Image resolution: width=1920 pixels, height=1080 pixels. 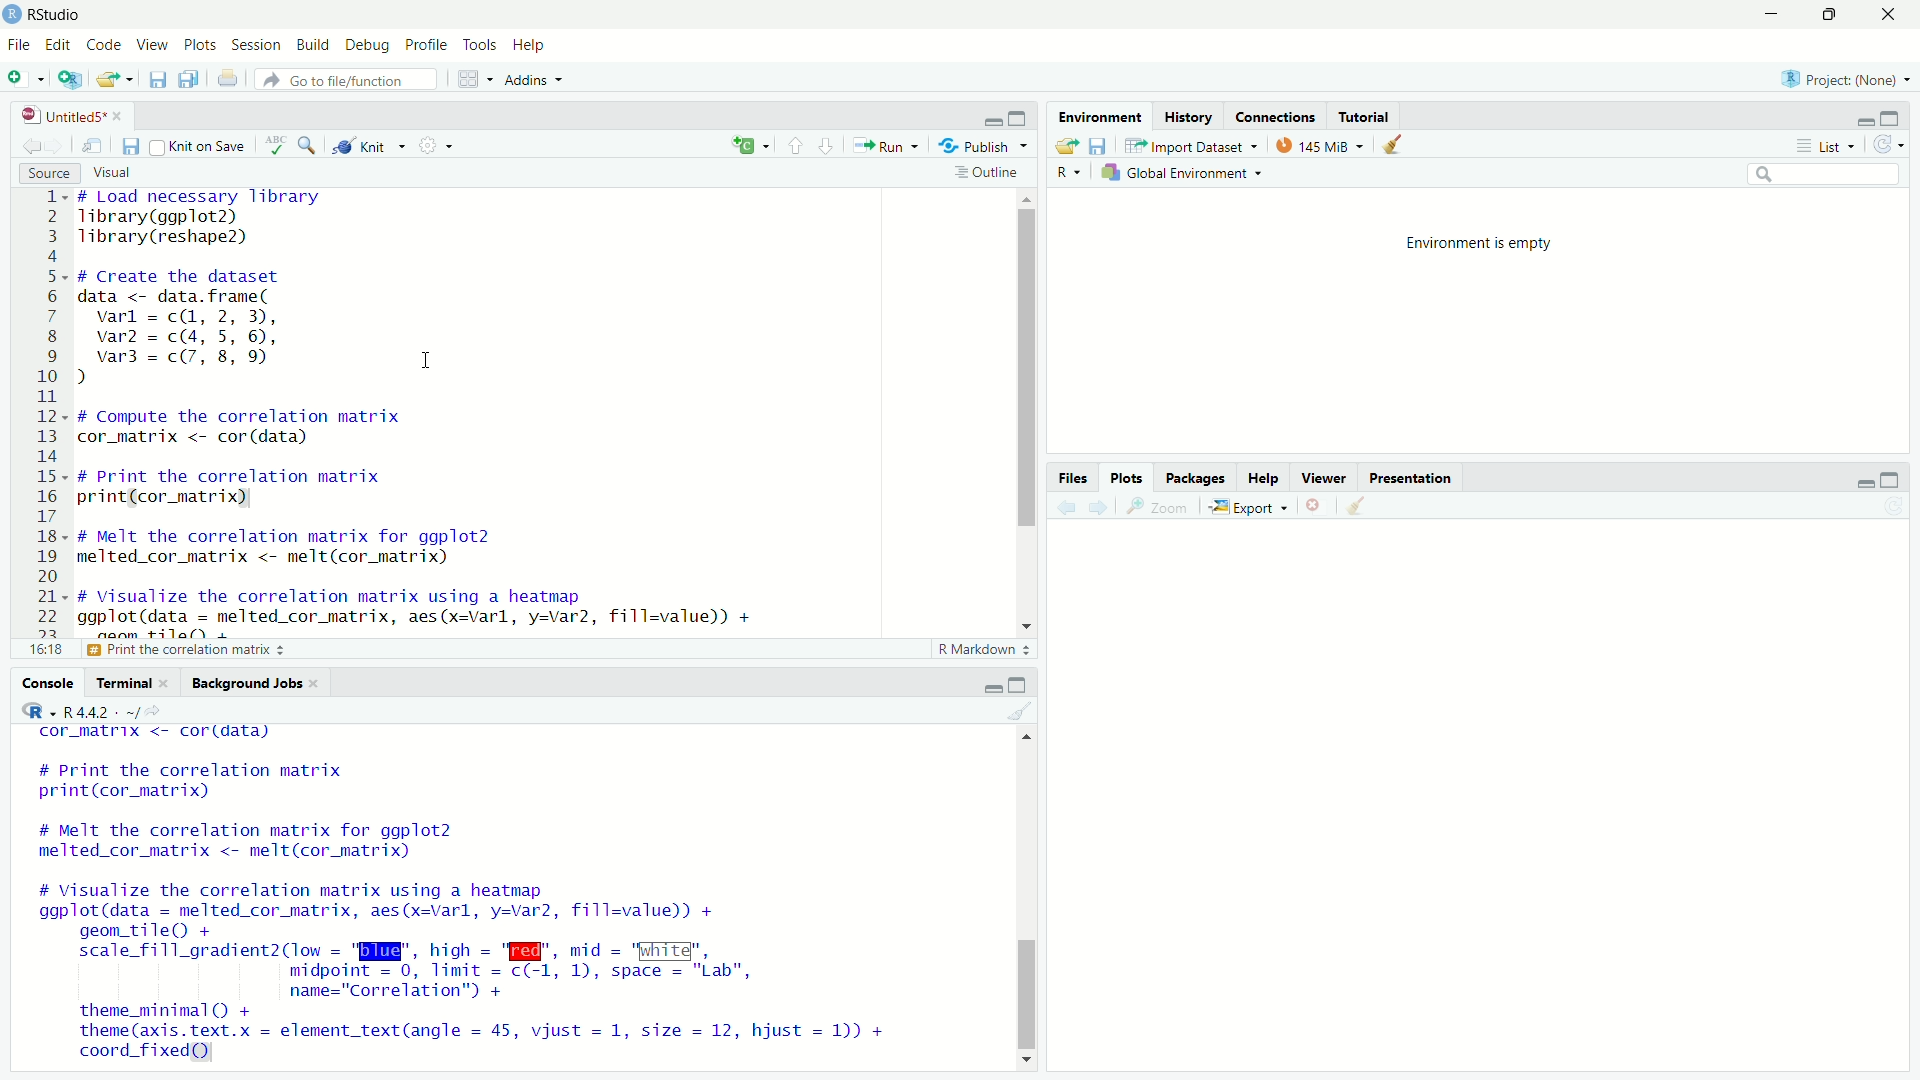 What do you see at coordinates (135, 683) in the screenshot?
I see `terminal` at bounding box center [135, 683].